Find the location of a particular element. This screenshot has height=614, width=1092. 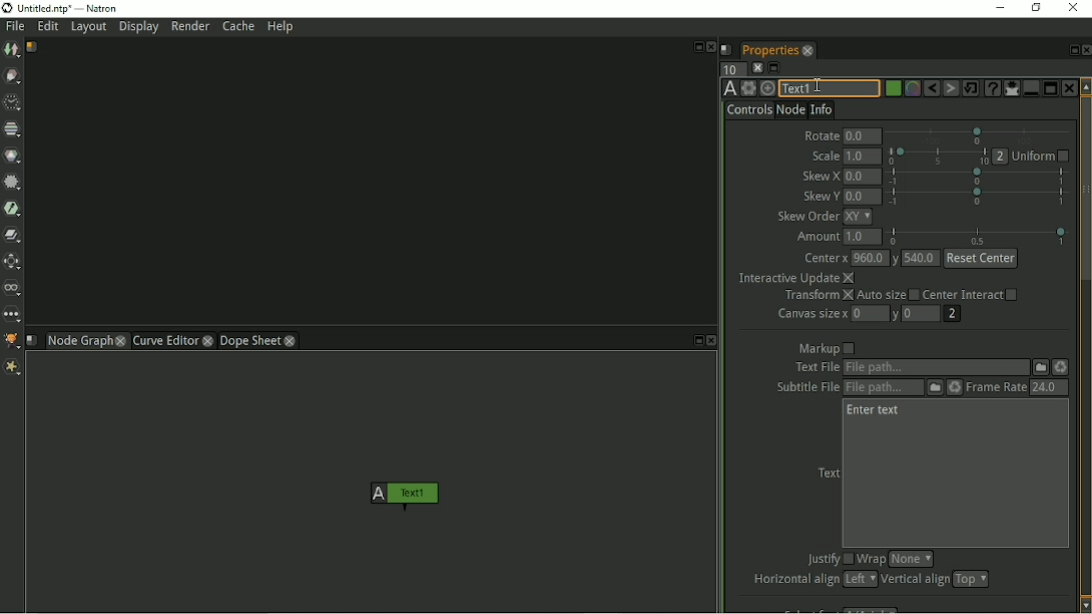

Minimize is located at coordinates (998, 7).